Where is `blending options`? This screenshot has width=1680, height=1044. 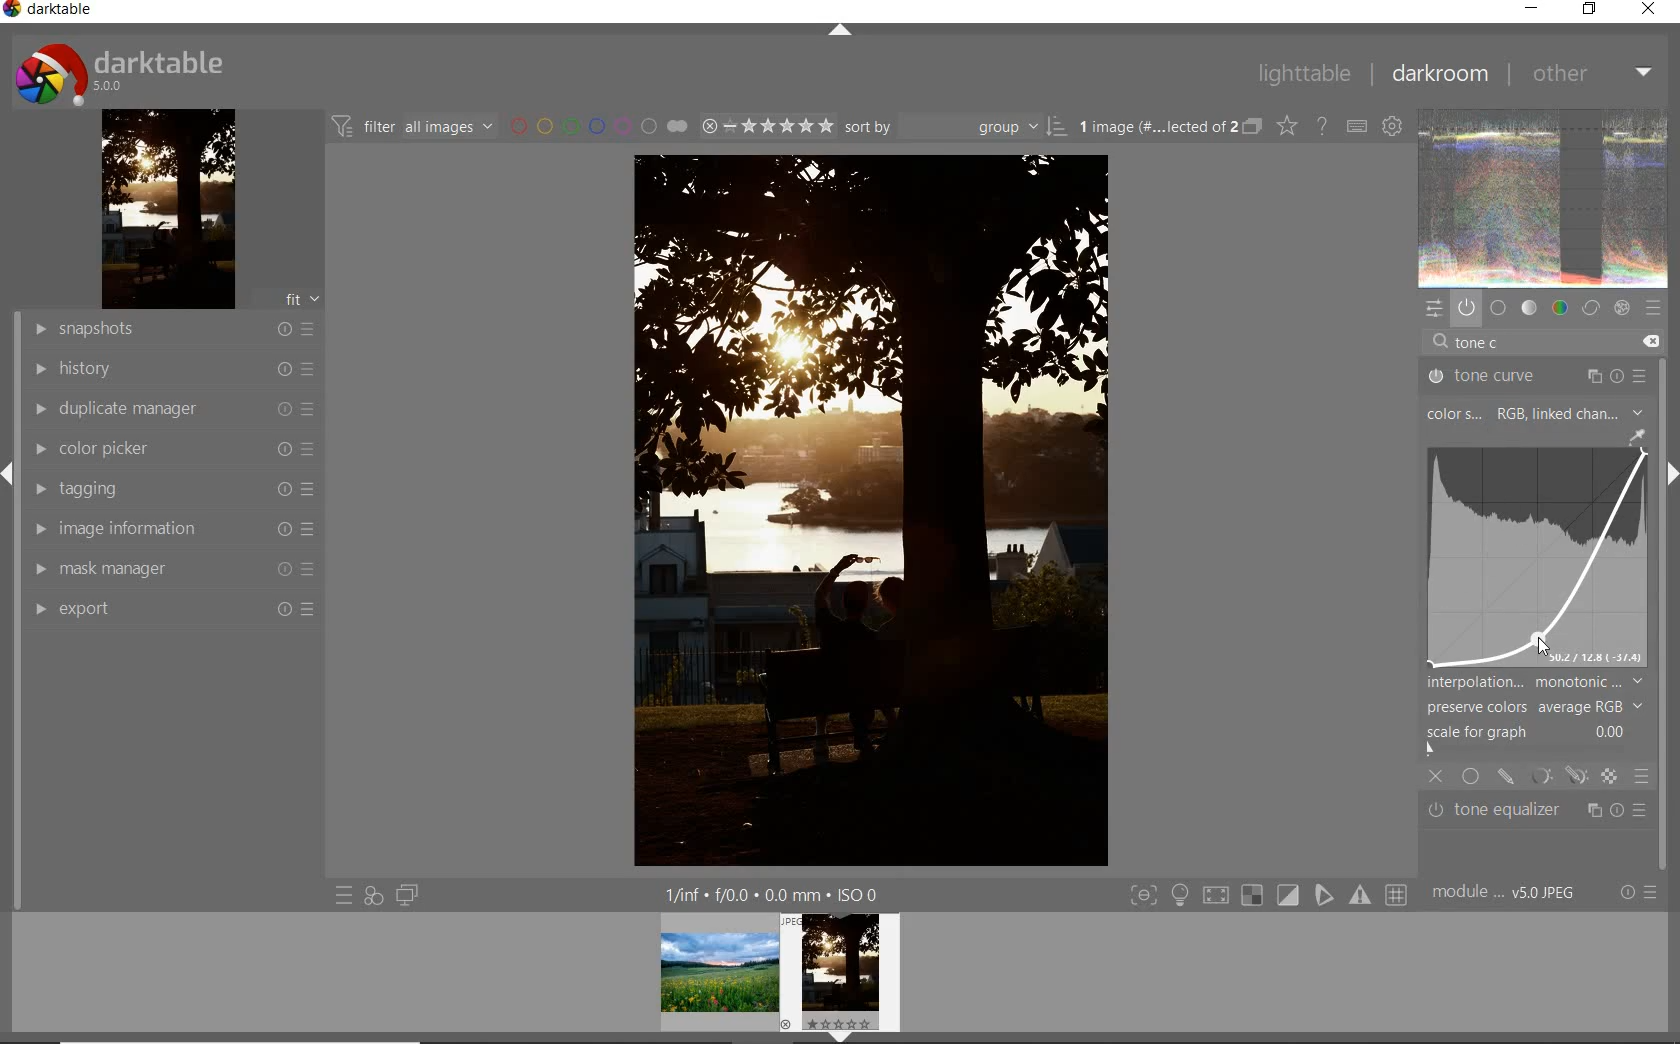
blending options is located at coordinates (1642, 775).